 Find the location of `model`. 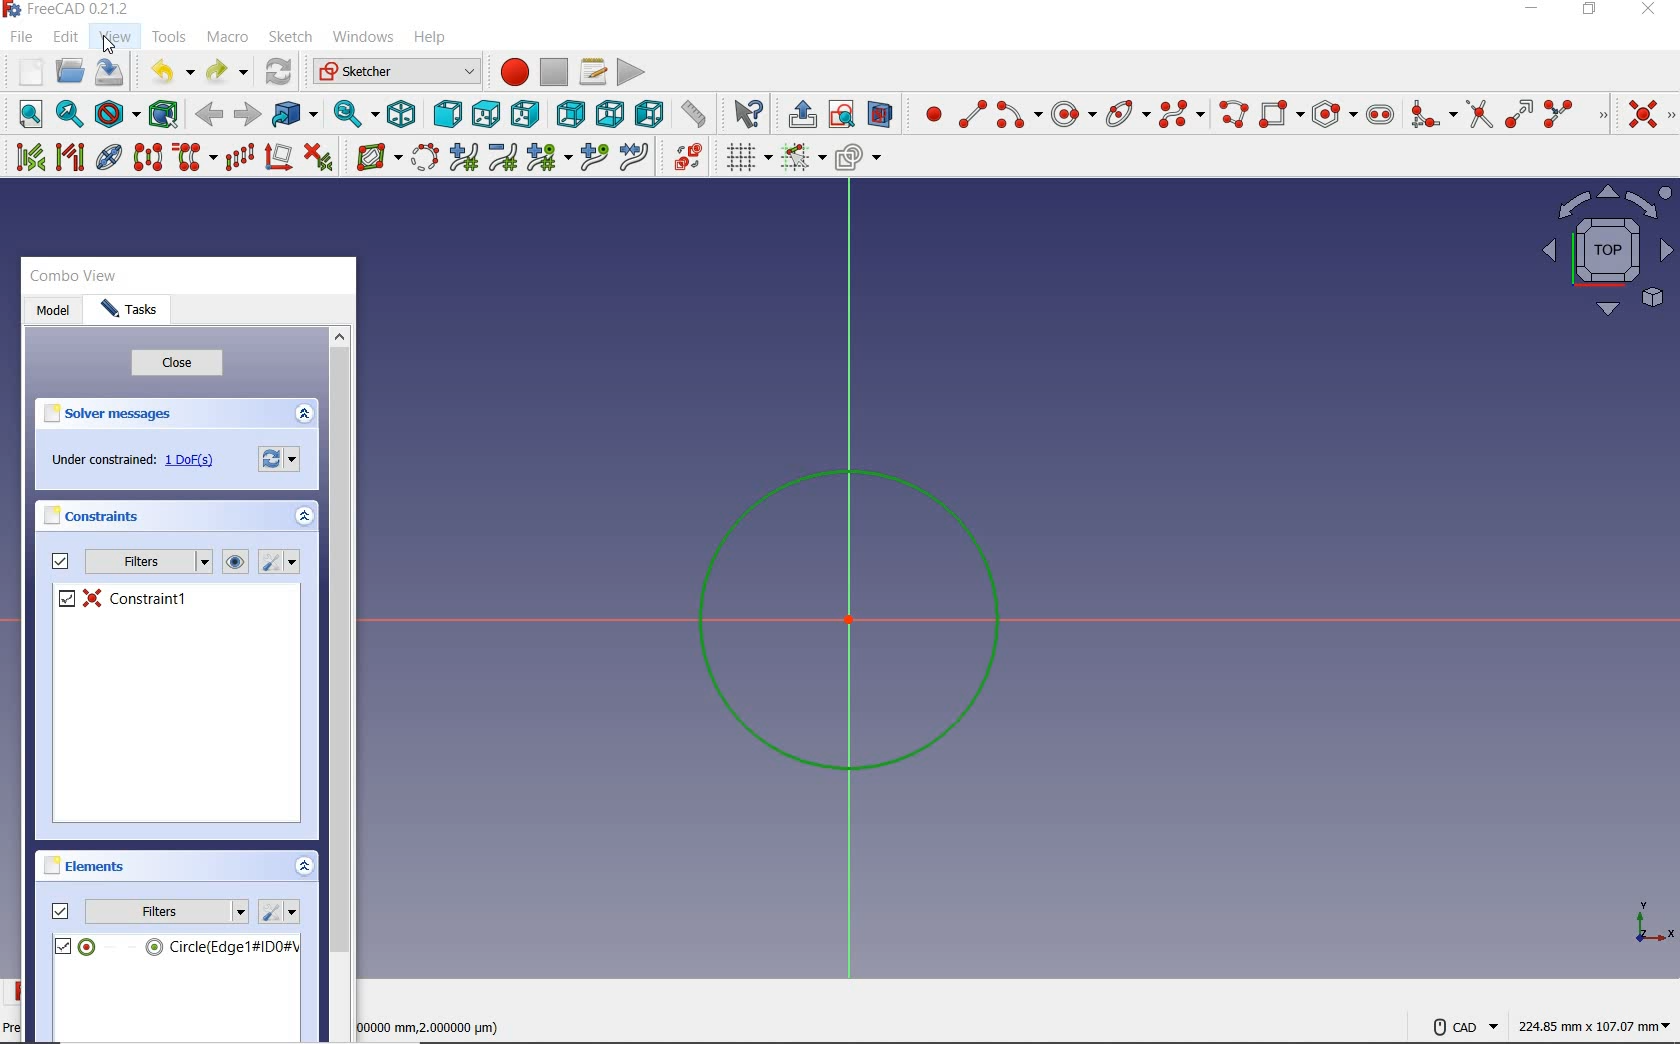

model is located at coordinates (52, 312).